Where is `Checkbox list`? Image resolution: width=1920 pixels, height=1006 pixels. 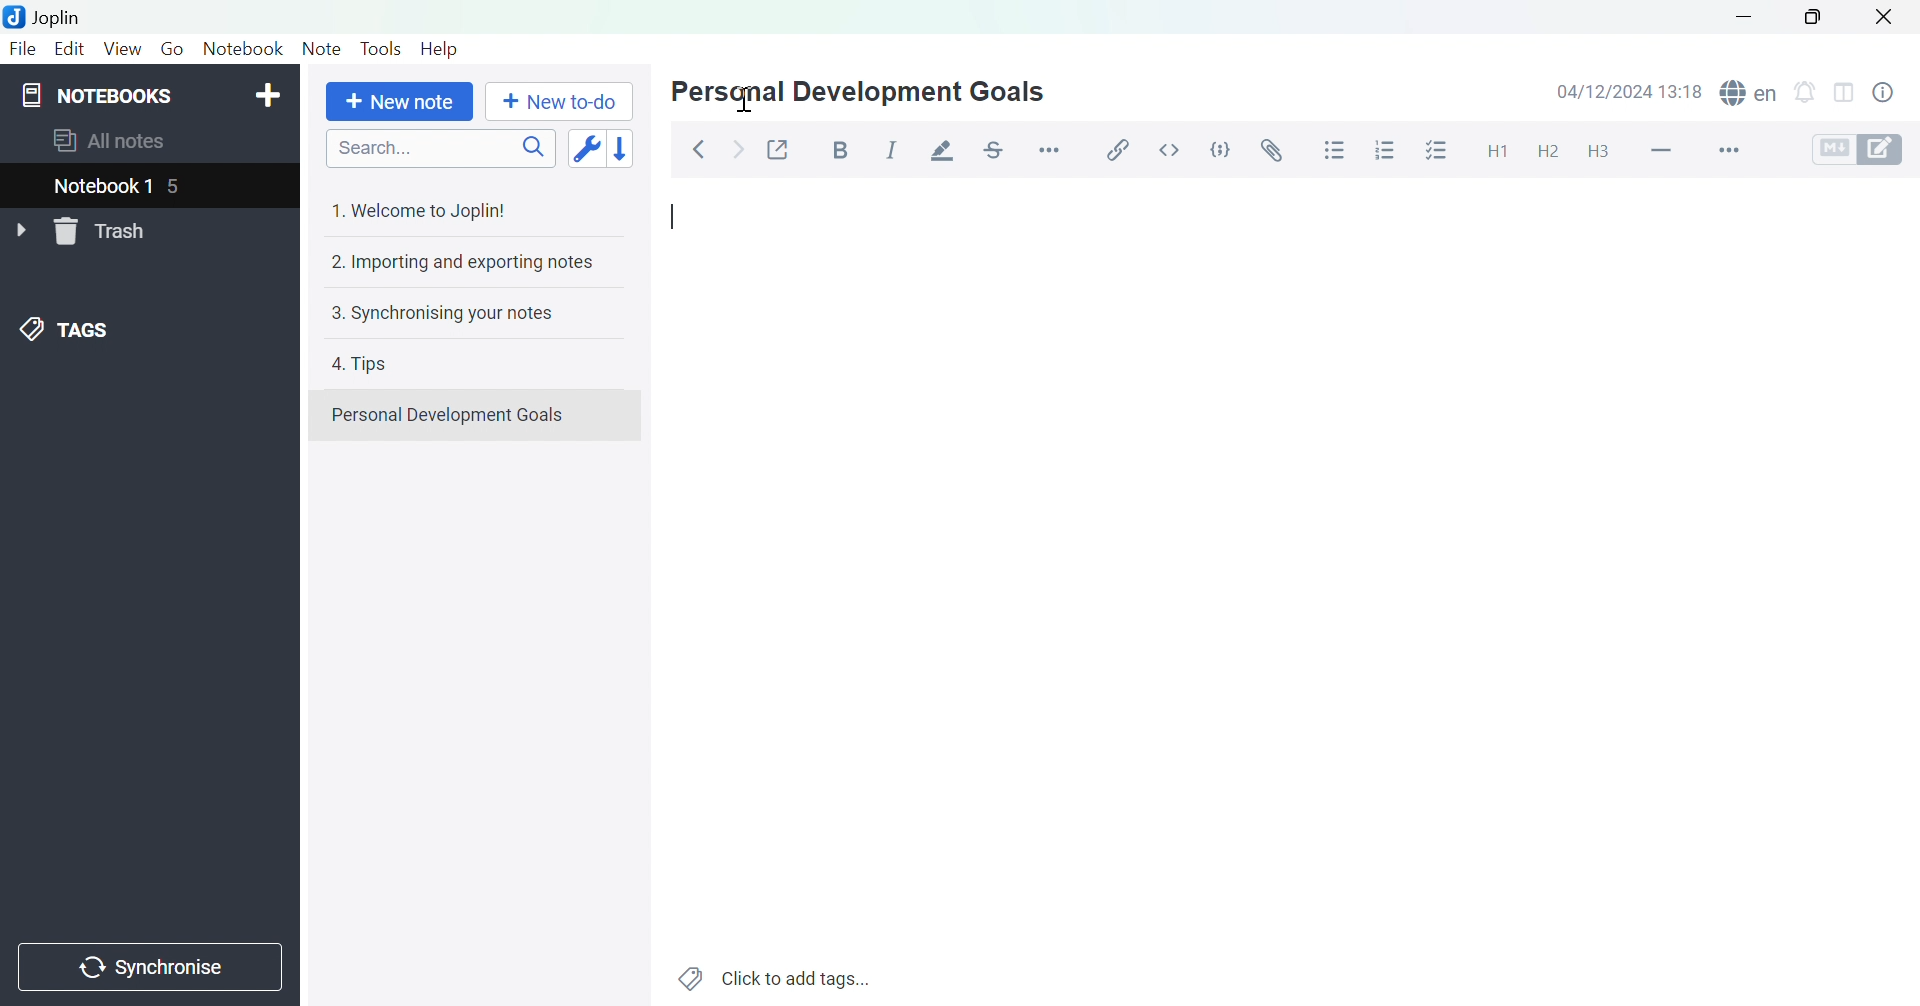 Checkbox list is located at coordinates (1433, 152).